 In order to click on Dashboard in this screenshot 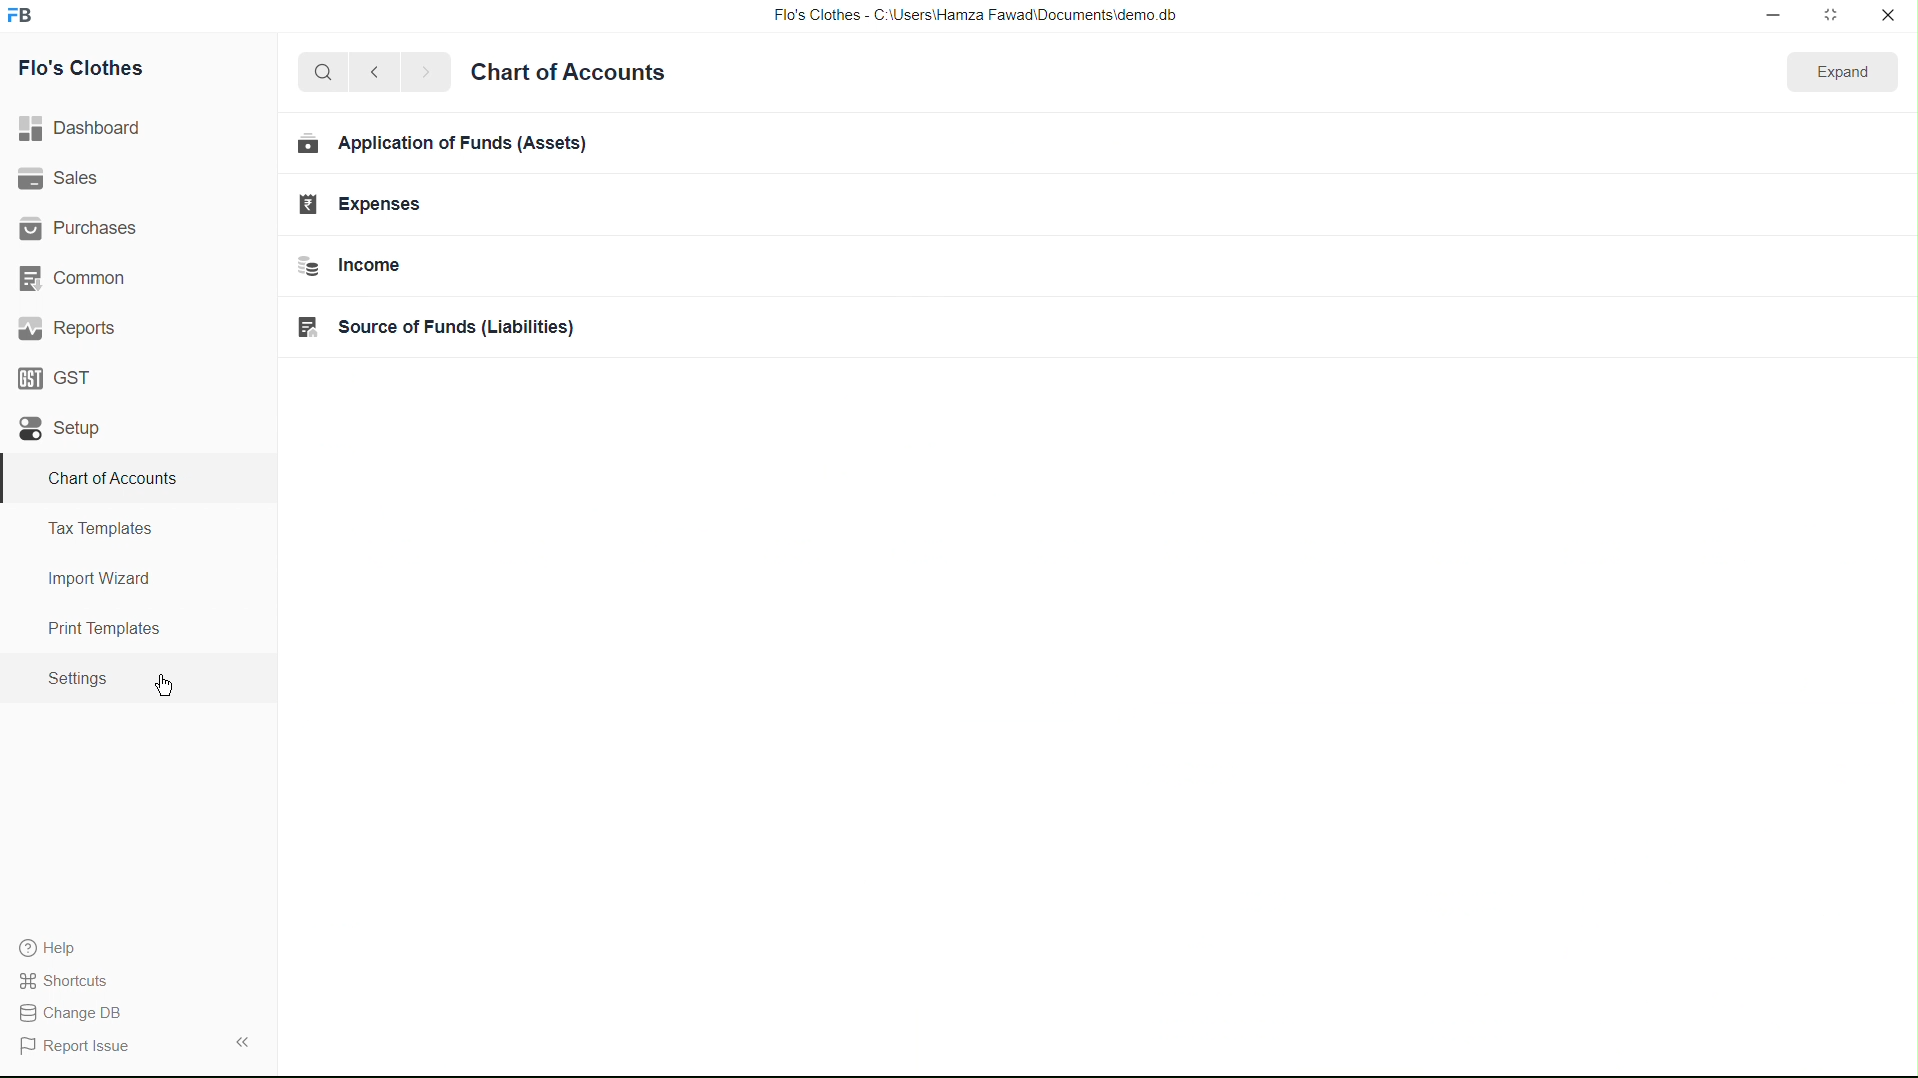, I will do `click(87, 129)`.